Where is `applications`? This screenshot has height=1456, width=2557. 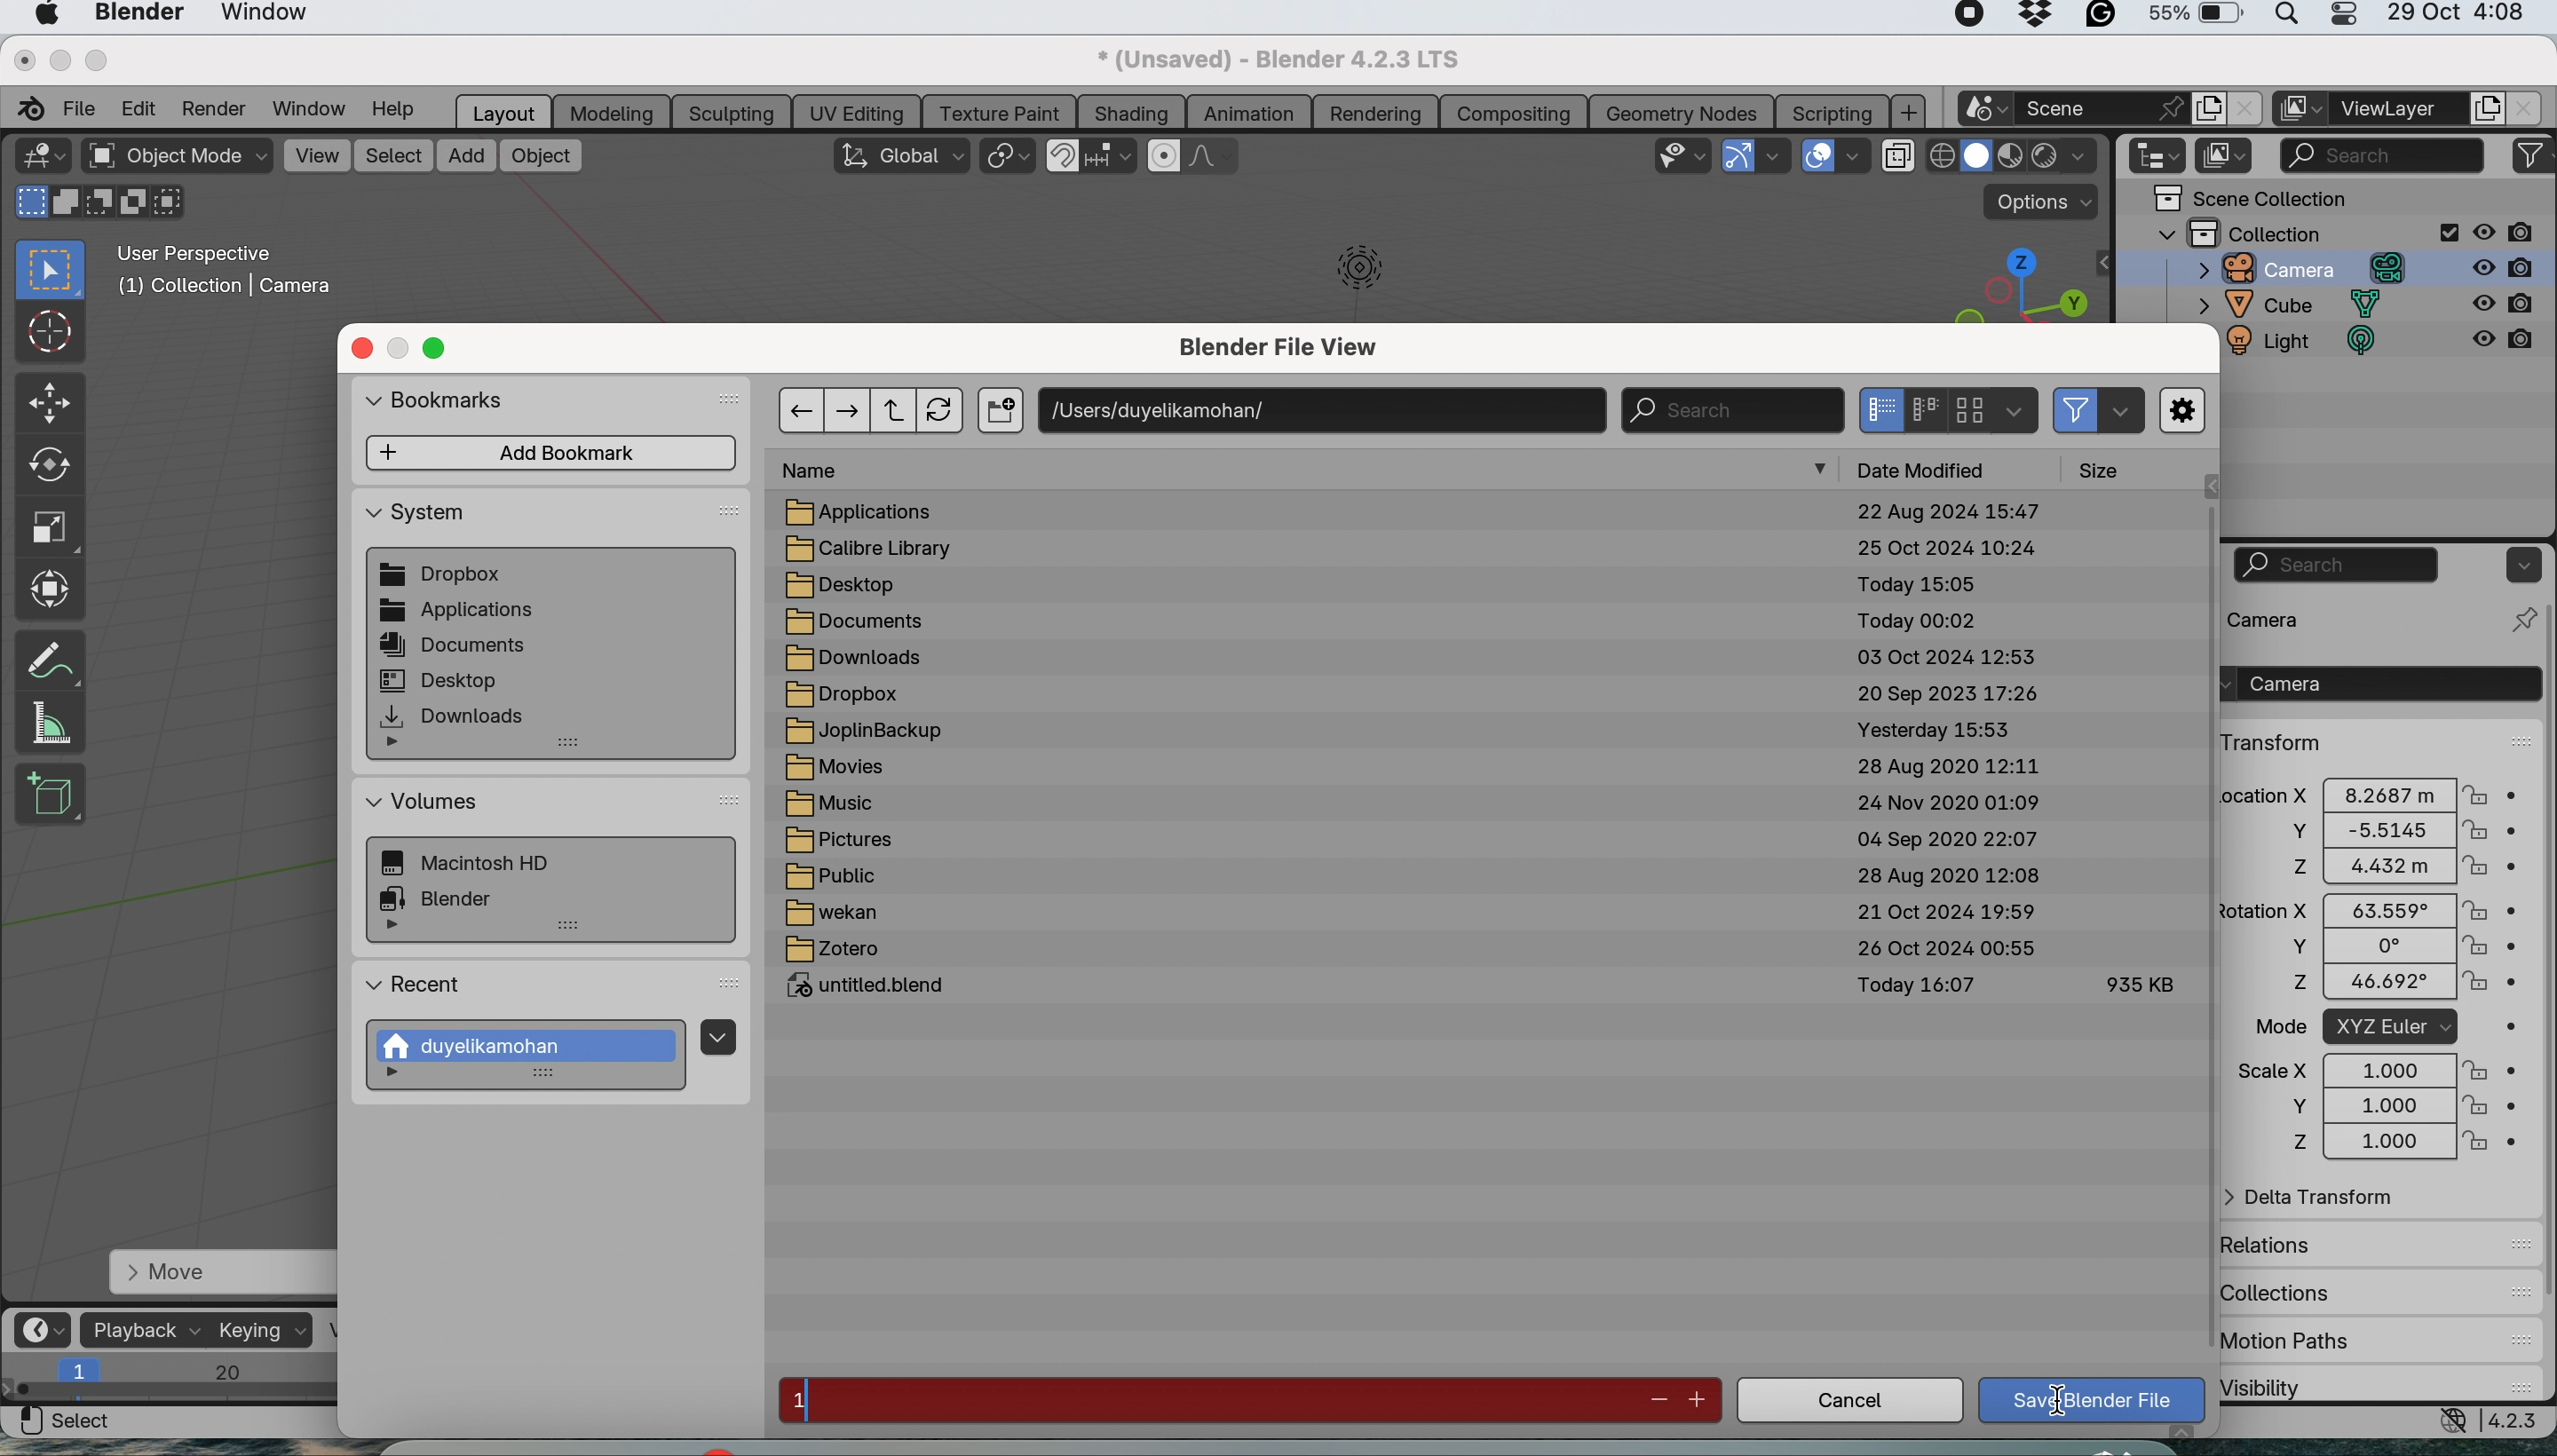 applications is located at coordinates (875, 511).